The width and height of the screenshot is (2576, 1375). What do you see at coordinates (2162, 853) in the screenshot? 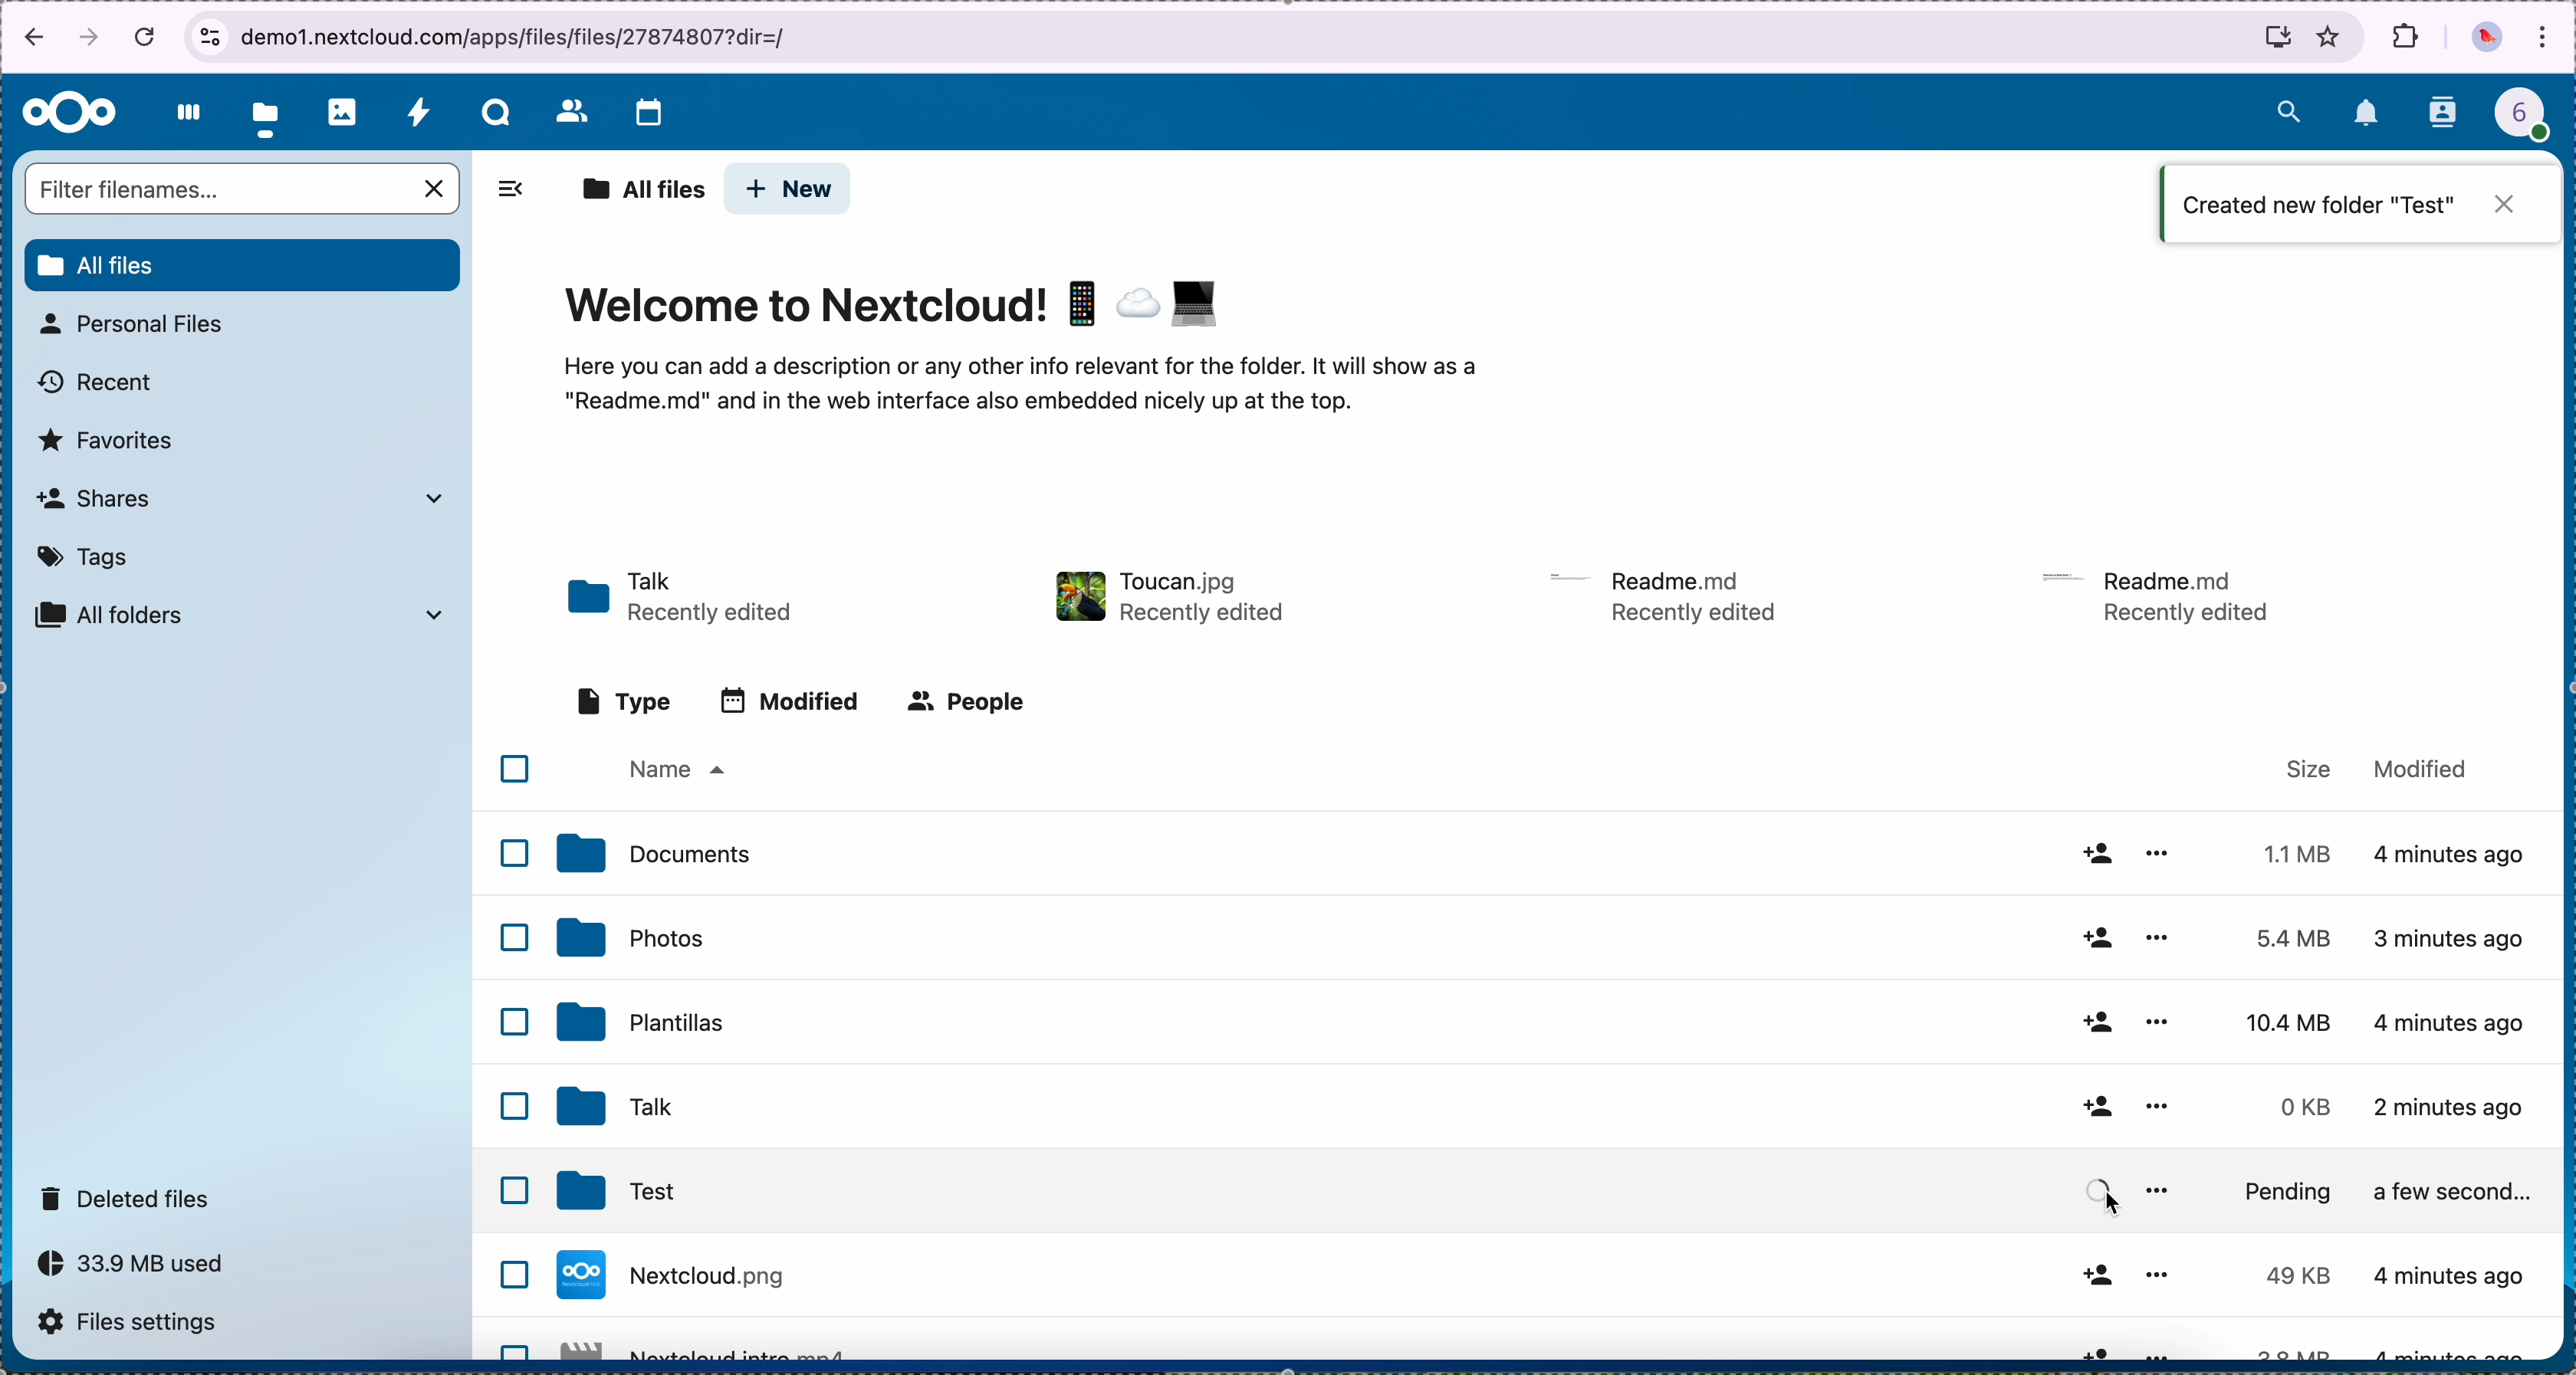
I see `more options` at bounding box center [2162, 853].